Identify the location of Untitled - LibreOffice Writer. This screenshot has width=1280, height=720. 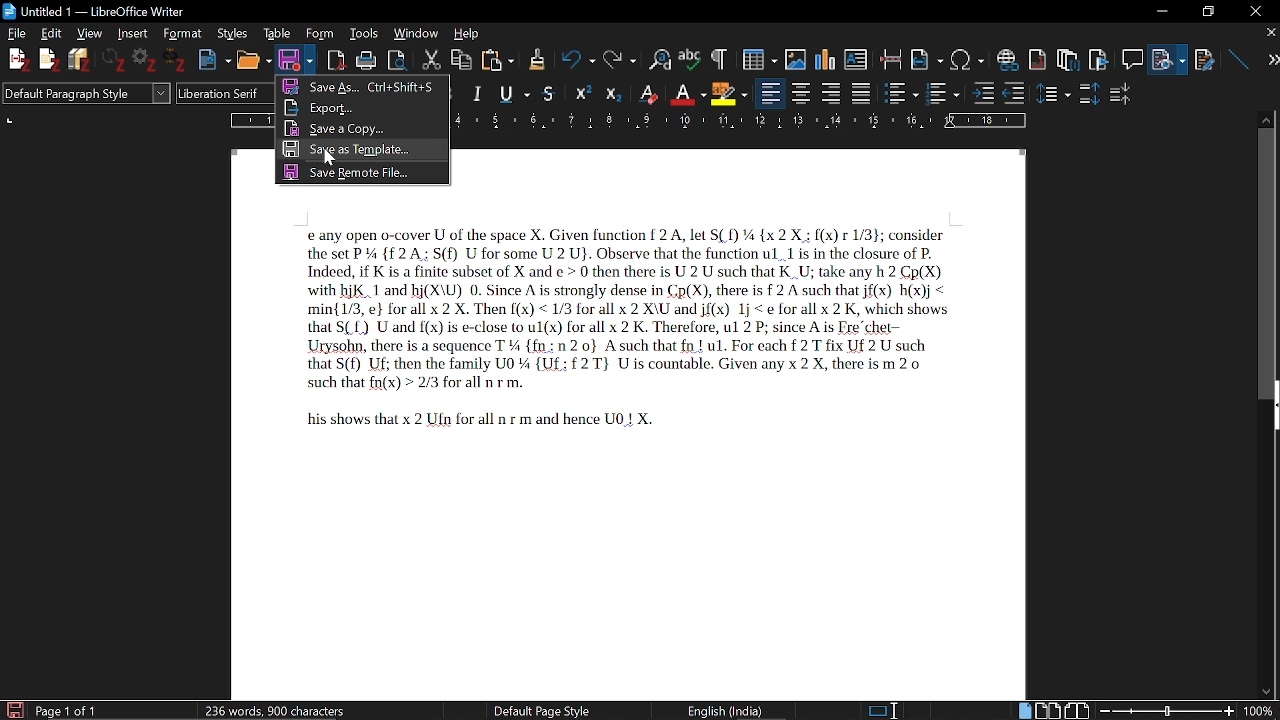
(112, 9).